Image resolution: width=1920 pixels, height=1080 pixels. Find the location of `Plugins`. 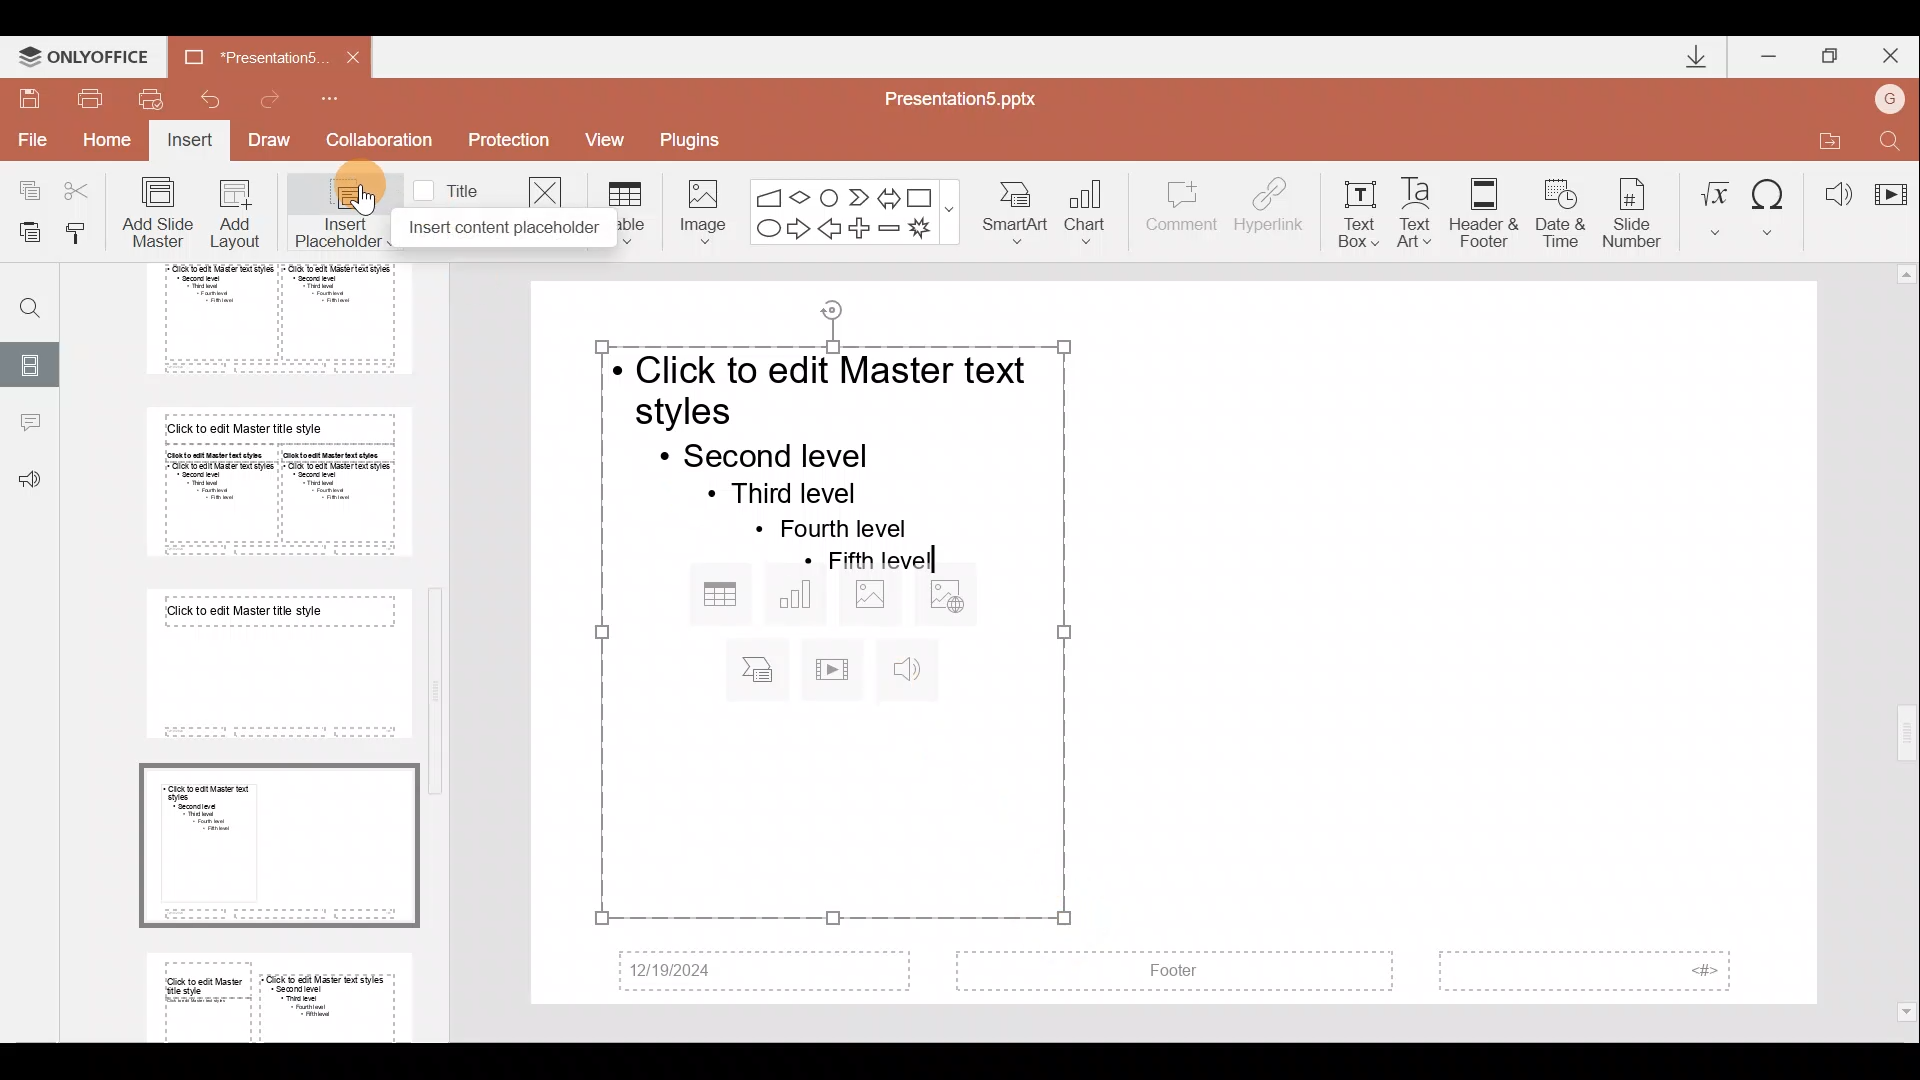

Plugins is located at coordinates (697, 137).